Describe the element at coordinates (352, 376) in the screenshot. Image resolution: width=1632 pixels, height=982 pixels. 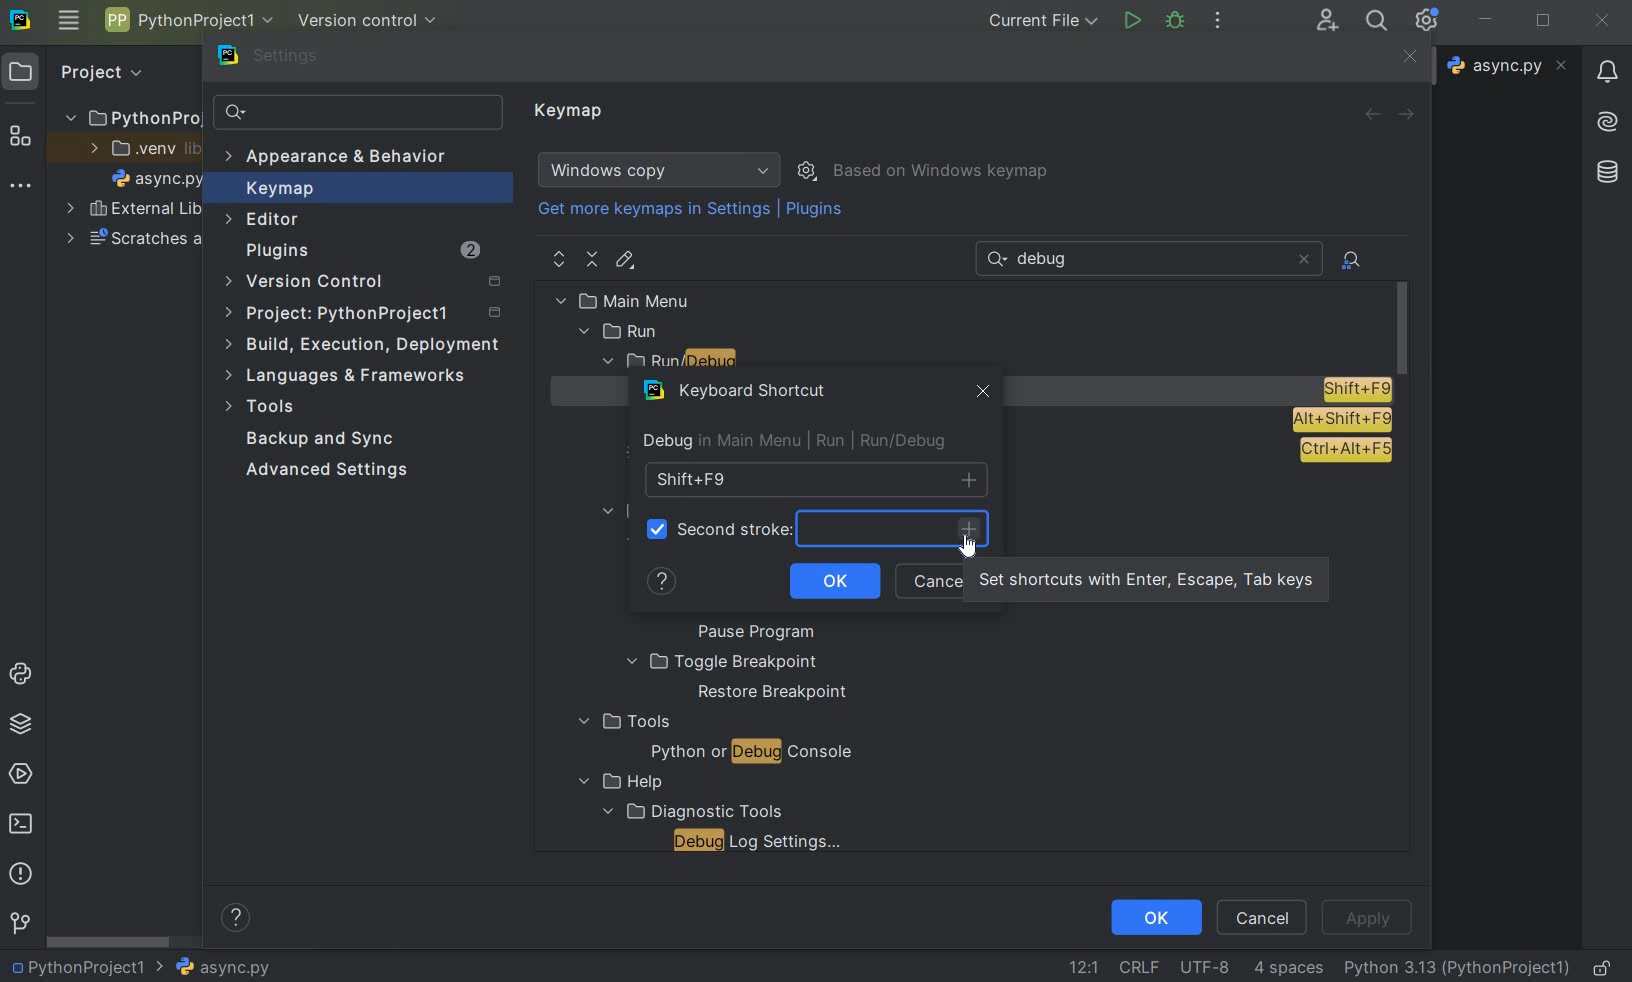
I see `Languages and Frameworks` at that location.